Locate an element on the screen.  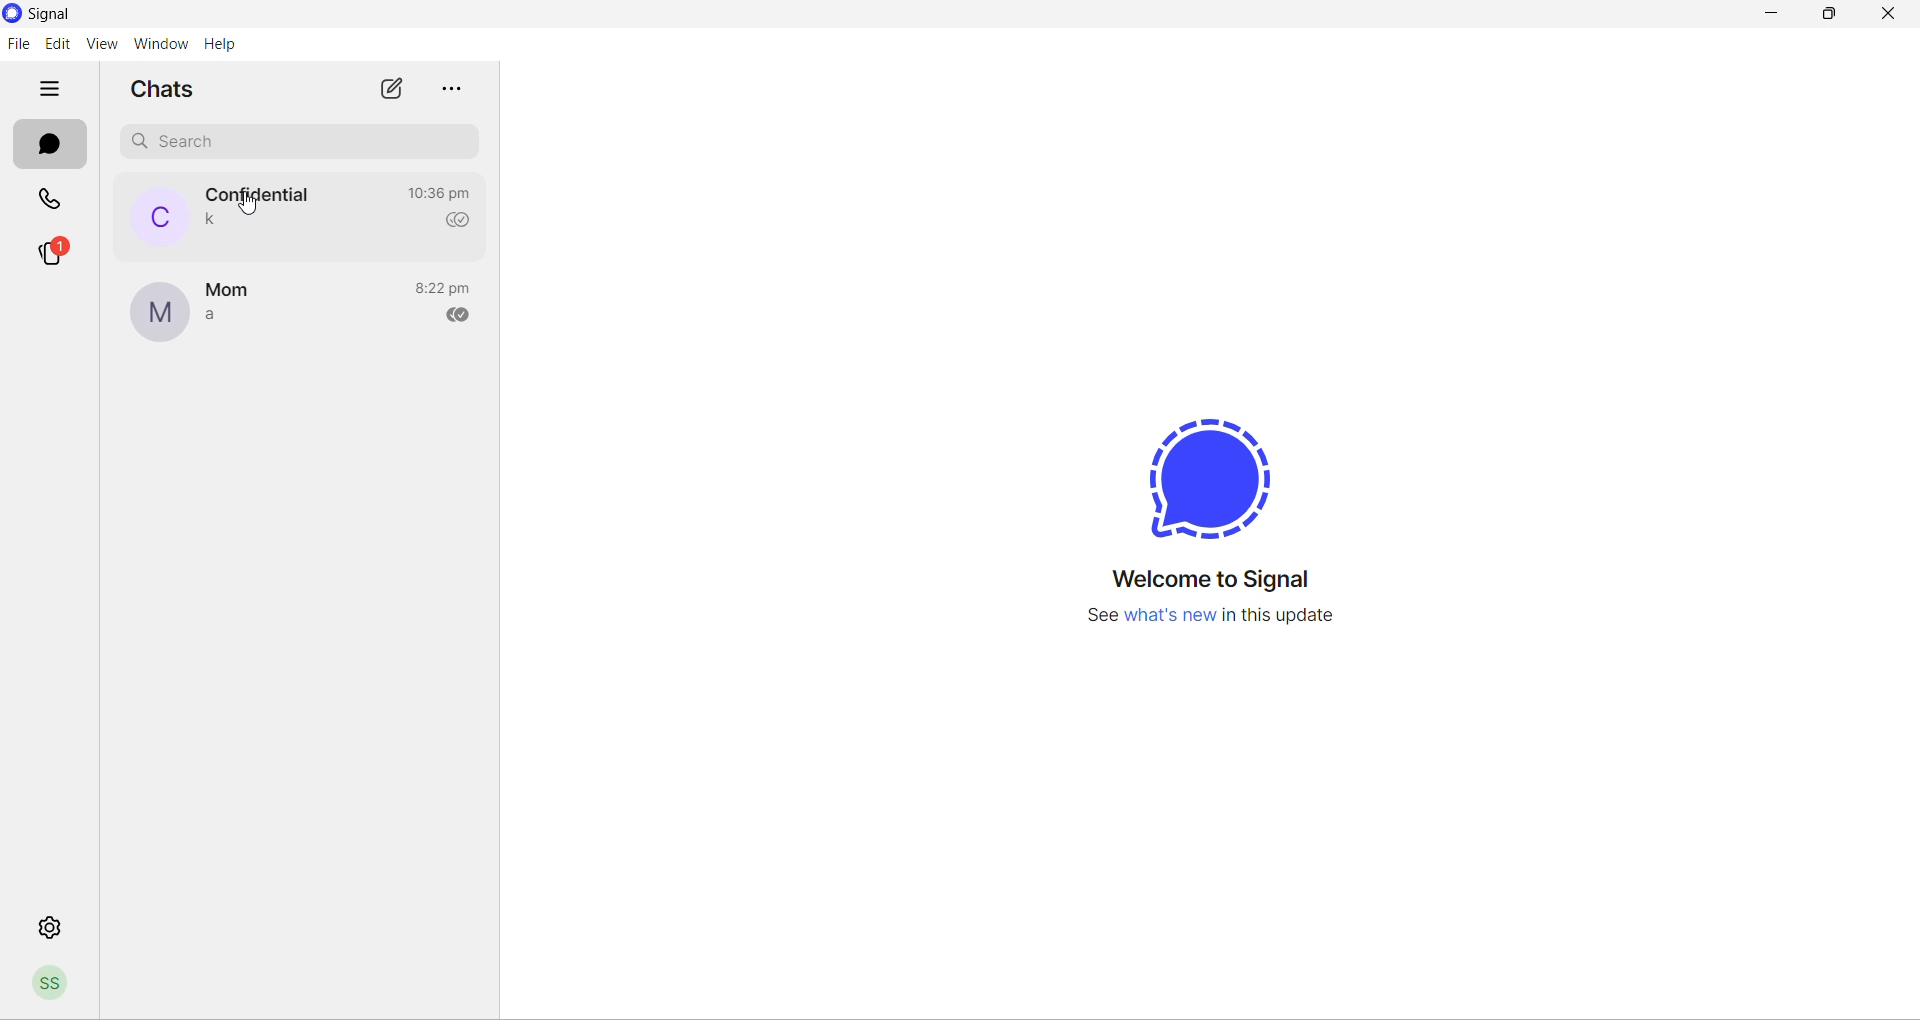
new chats  is located at coordinates (391, 90).